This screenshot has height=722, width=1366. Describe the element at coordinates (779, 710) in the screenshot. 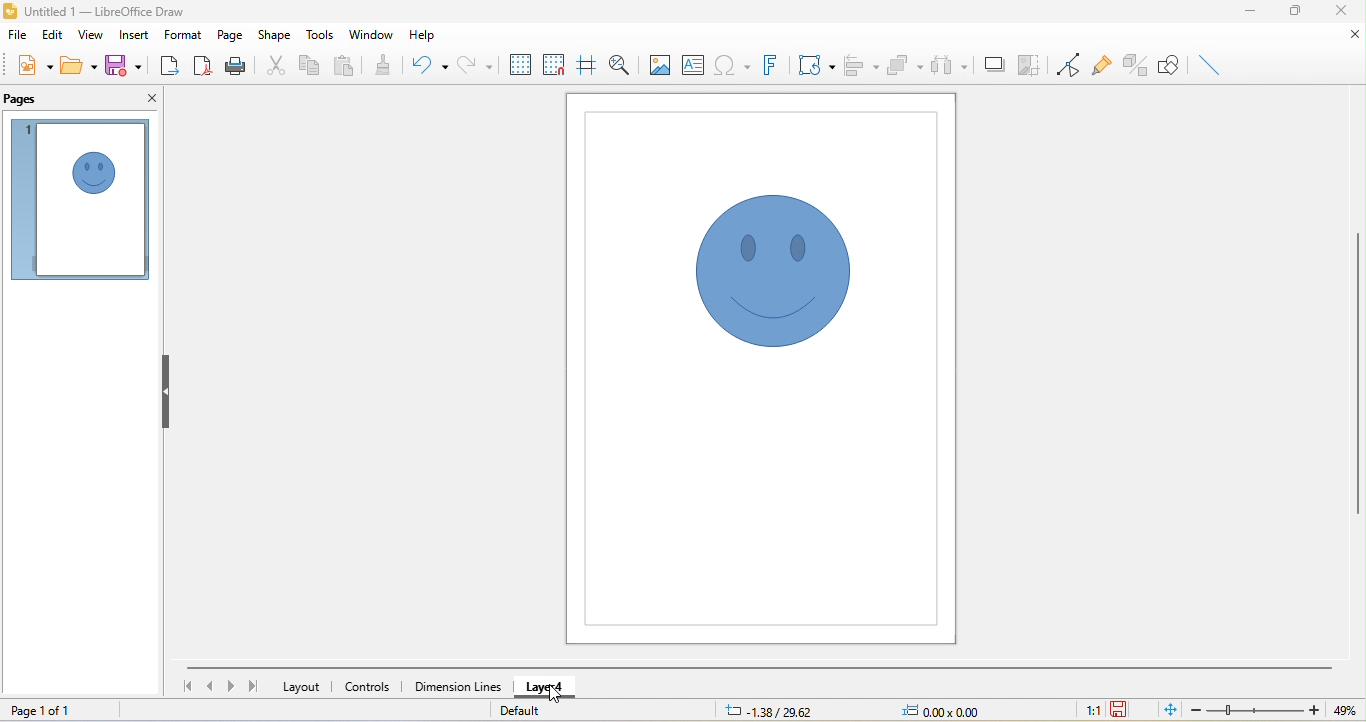

I see `-1.38/29.62` at that location.